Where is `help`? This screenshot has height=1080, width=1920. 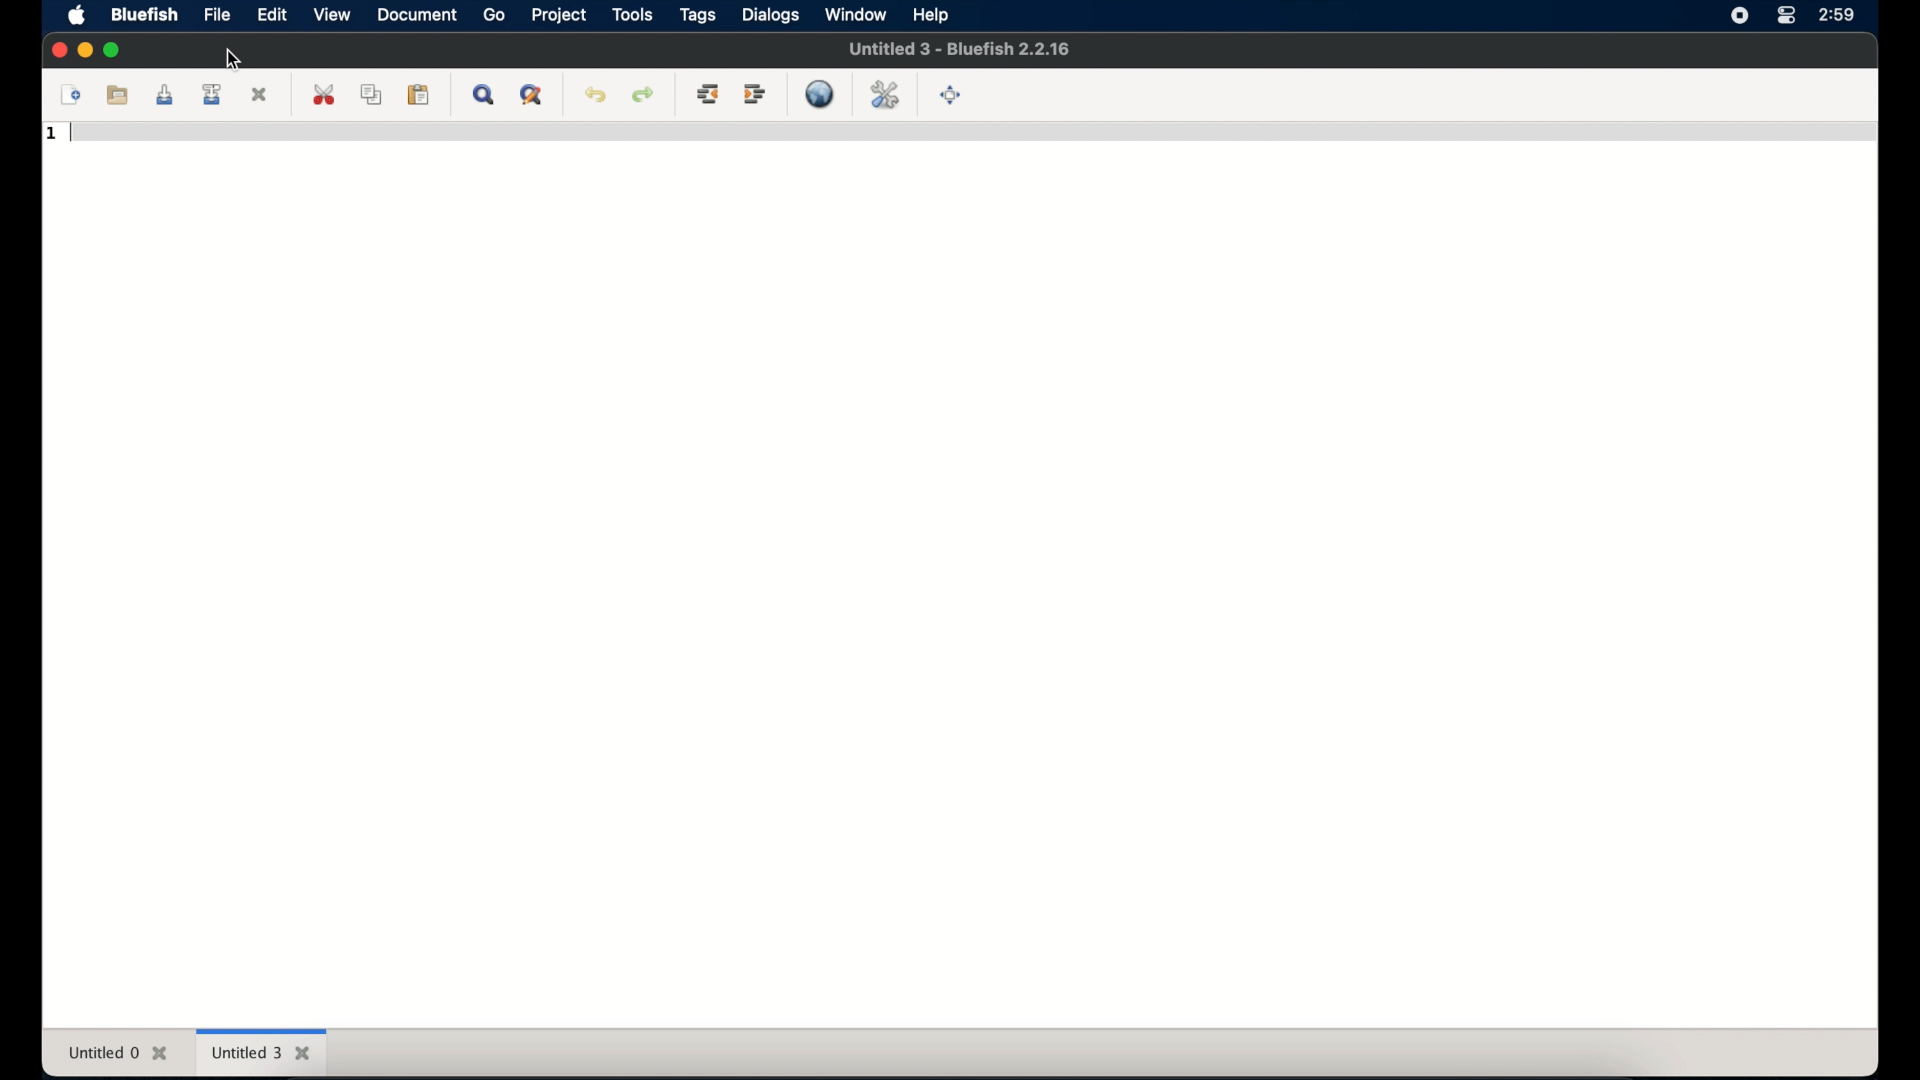
help is located at coordinates (932, 14).